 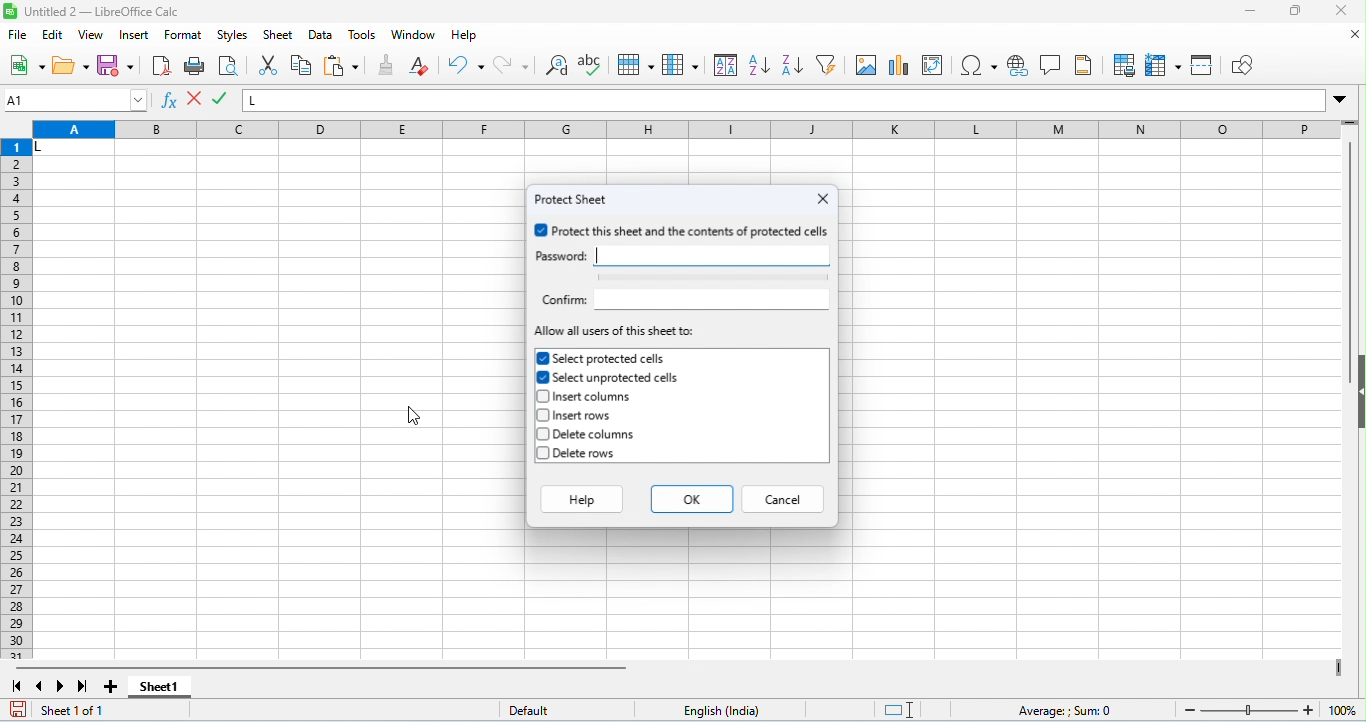 What do you see at coordinates (18, 400) in the screenshot?
I see `row numbers` at bounding box center [18, 400].